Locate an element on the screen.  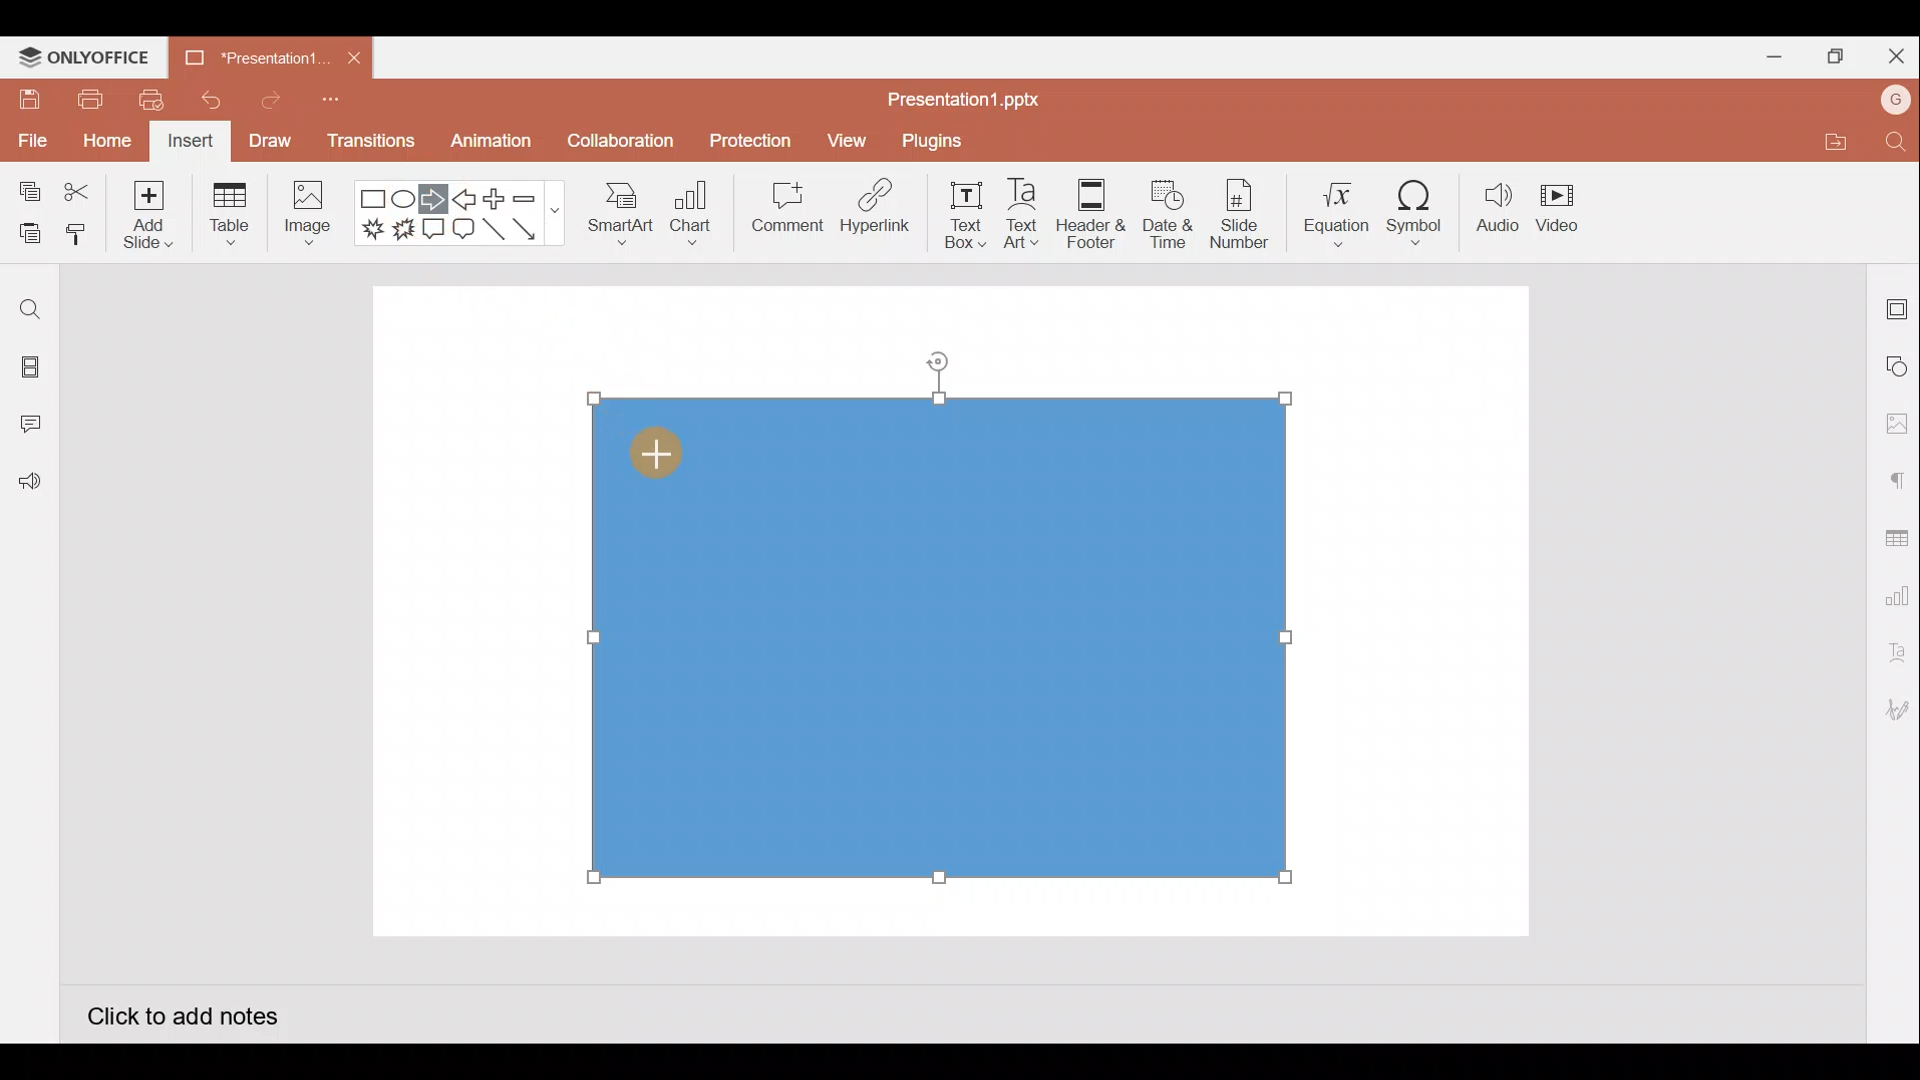
Inserted rectangle shape on presentation slide is located at coordinates (938, 633).